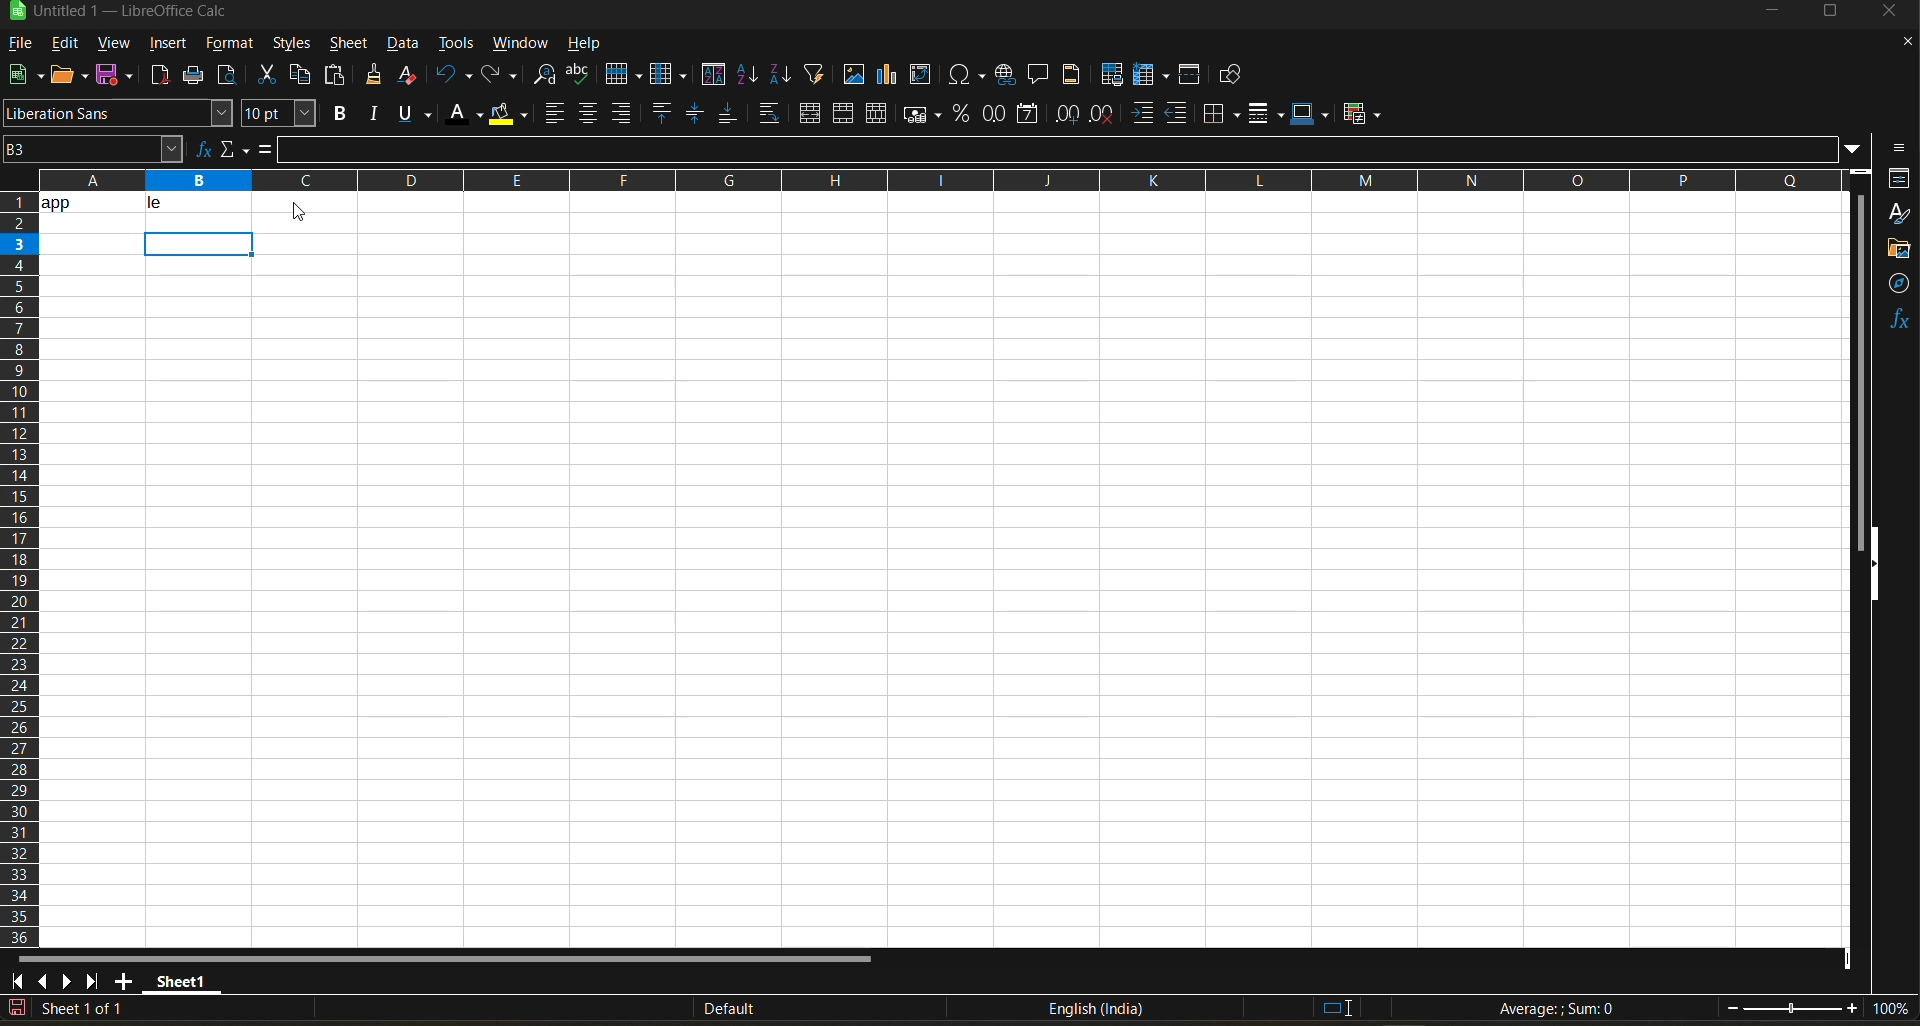 The width and height of the screenshot is (1920, 1026). Describe the element at coordinates (1146, 76) in the screenshot. I see `freeze rows and columns` at that location.